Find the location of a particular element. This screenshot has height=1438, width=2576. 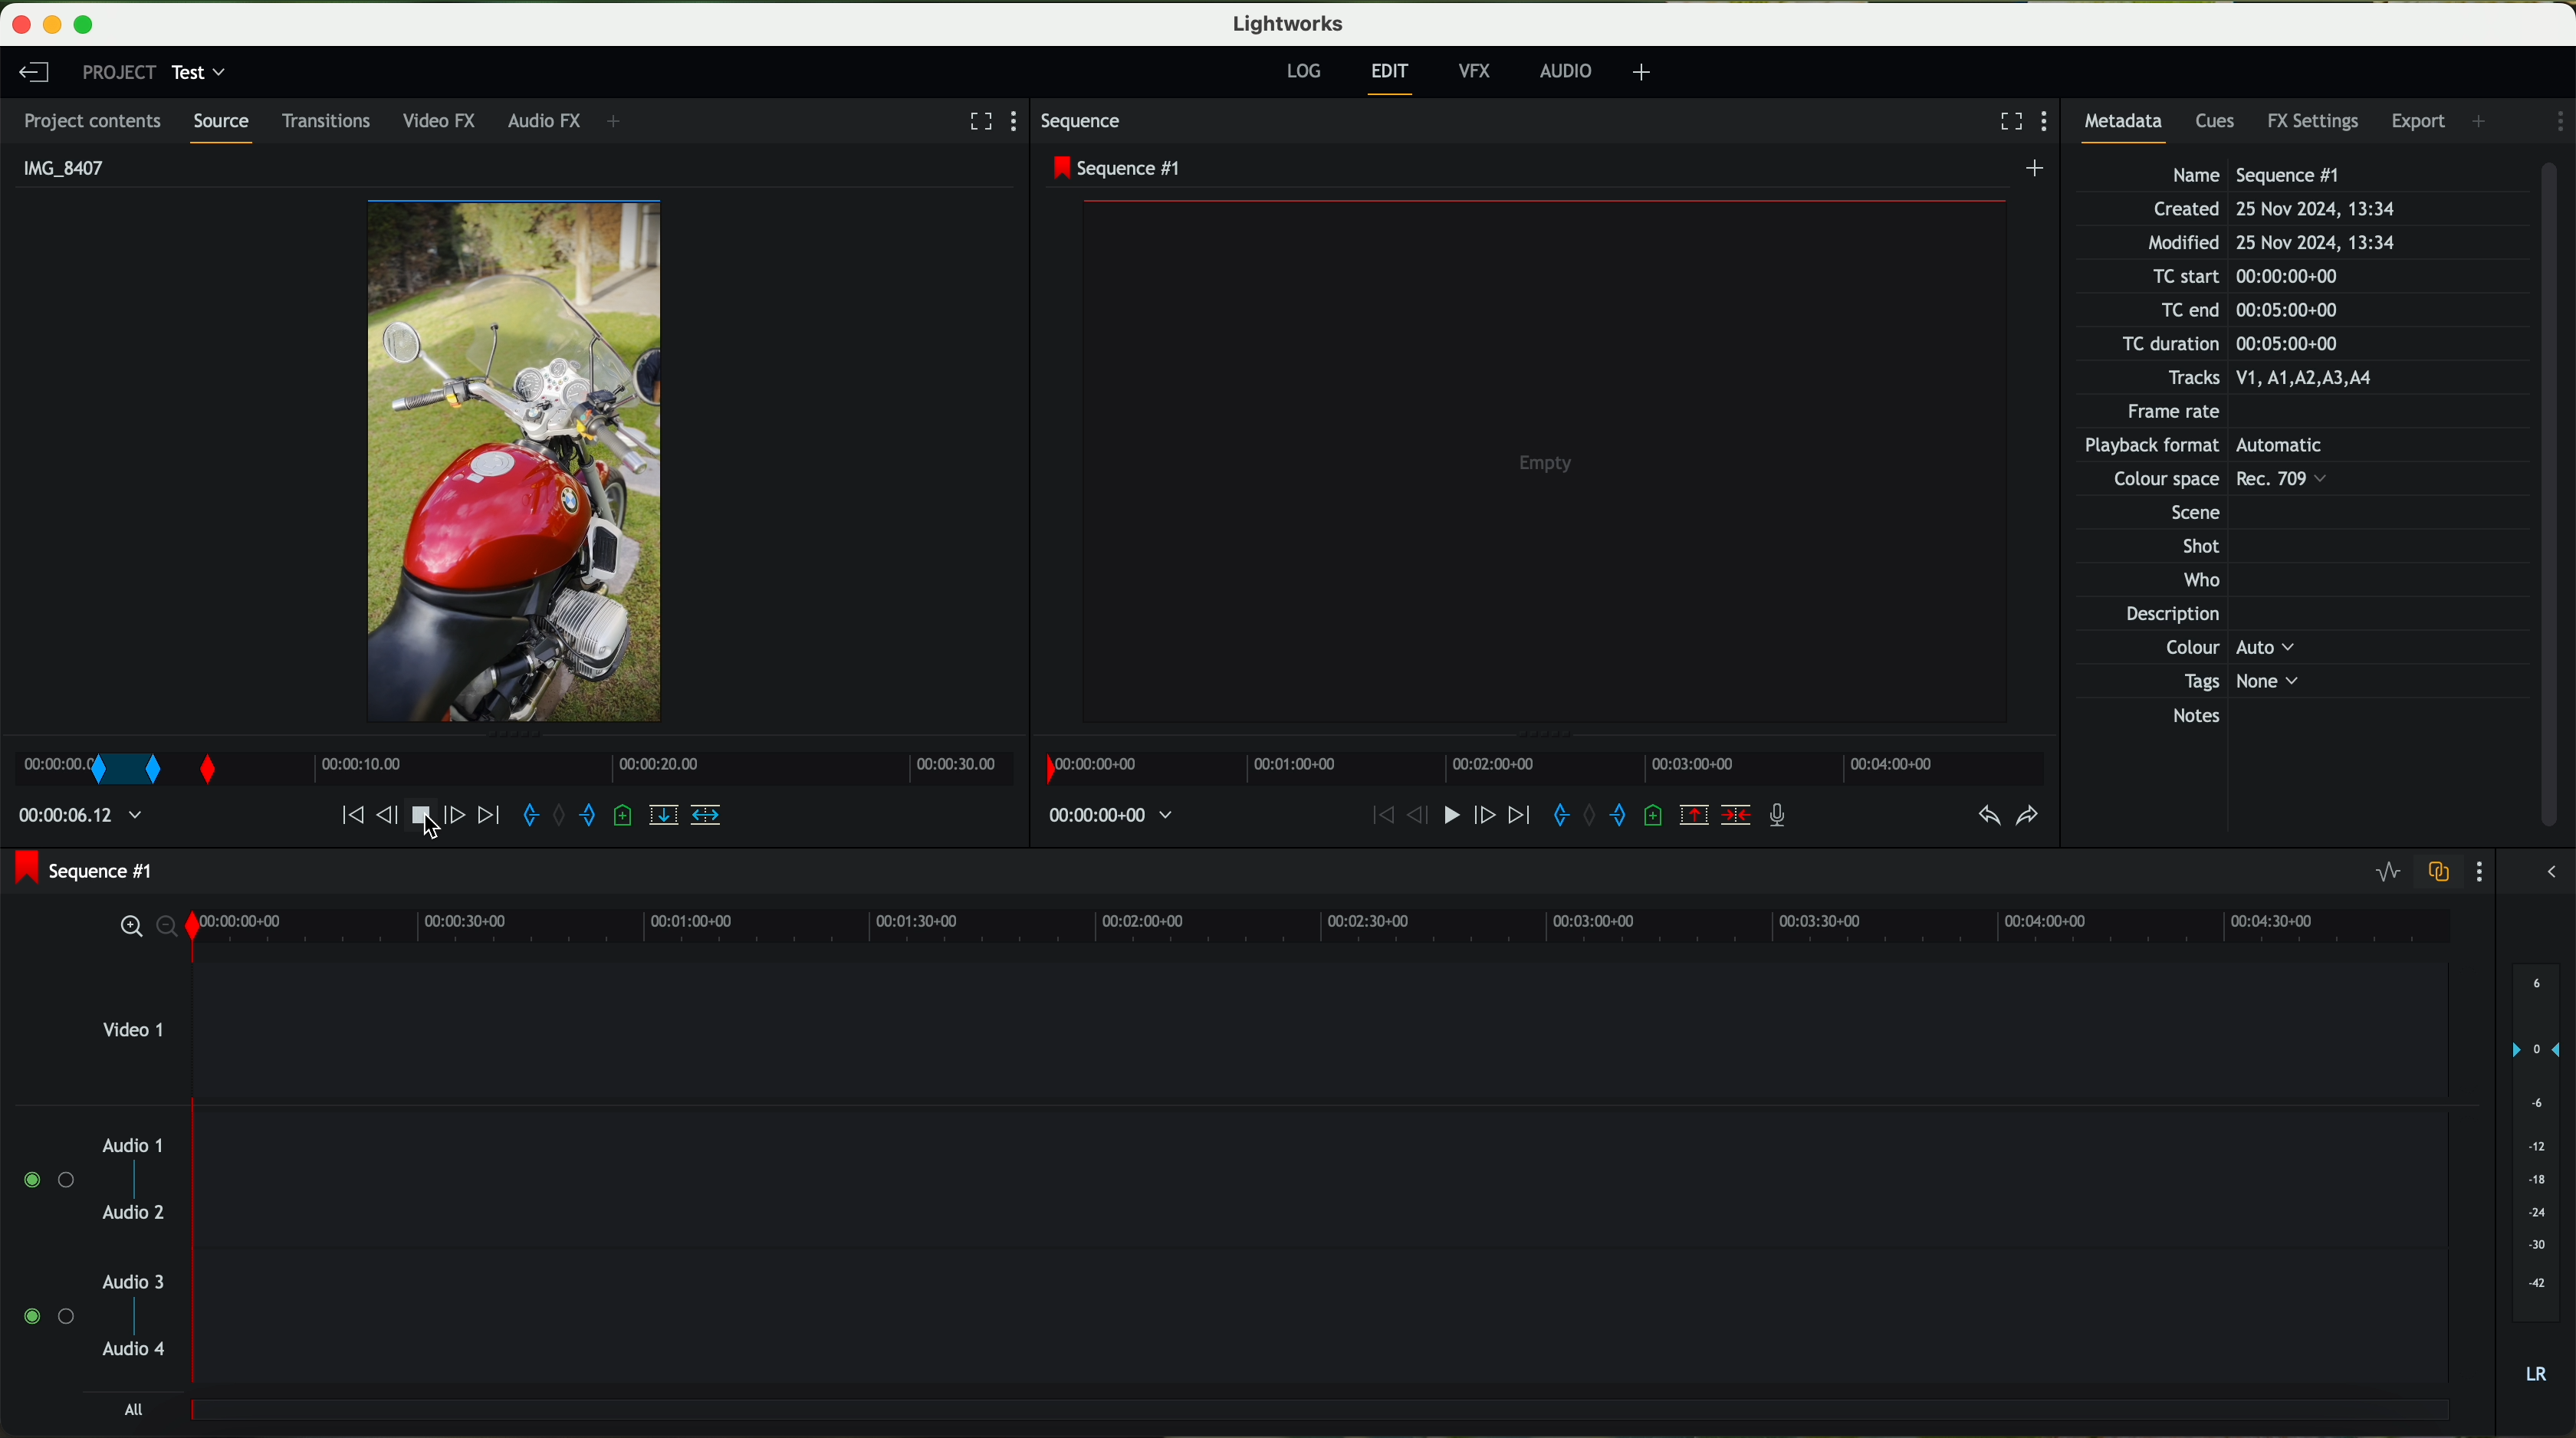

move backward is located at coordinates (1370, 816).